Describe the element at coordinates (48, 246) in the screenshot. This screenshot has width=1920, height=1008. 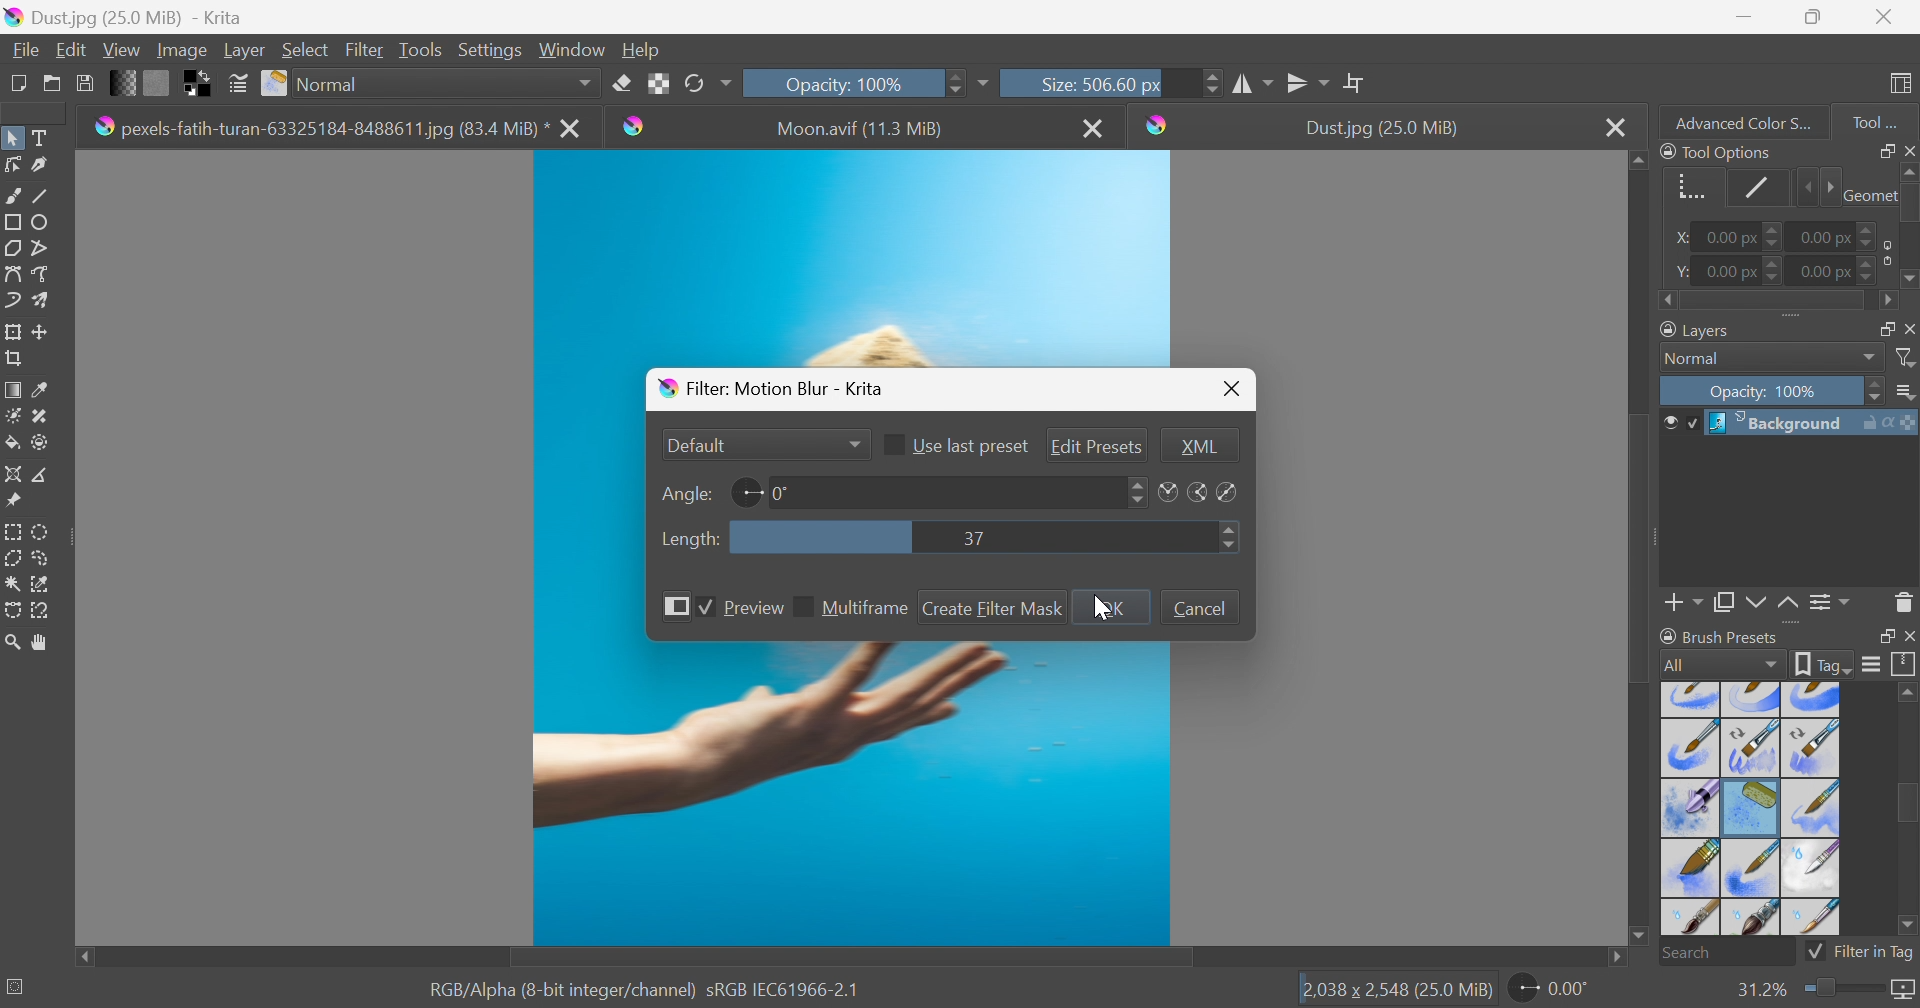
I see `Polyline tool` at that location.